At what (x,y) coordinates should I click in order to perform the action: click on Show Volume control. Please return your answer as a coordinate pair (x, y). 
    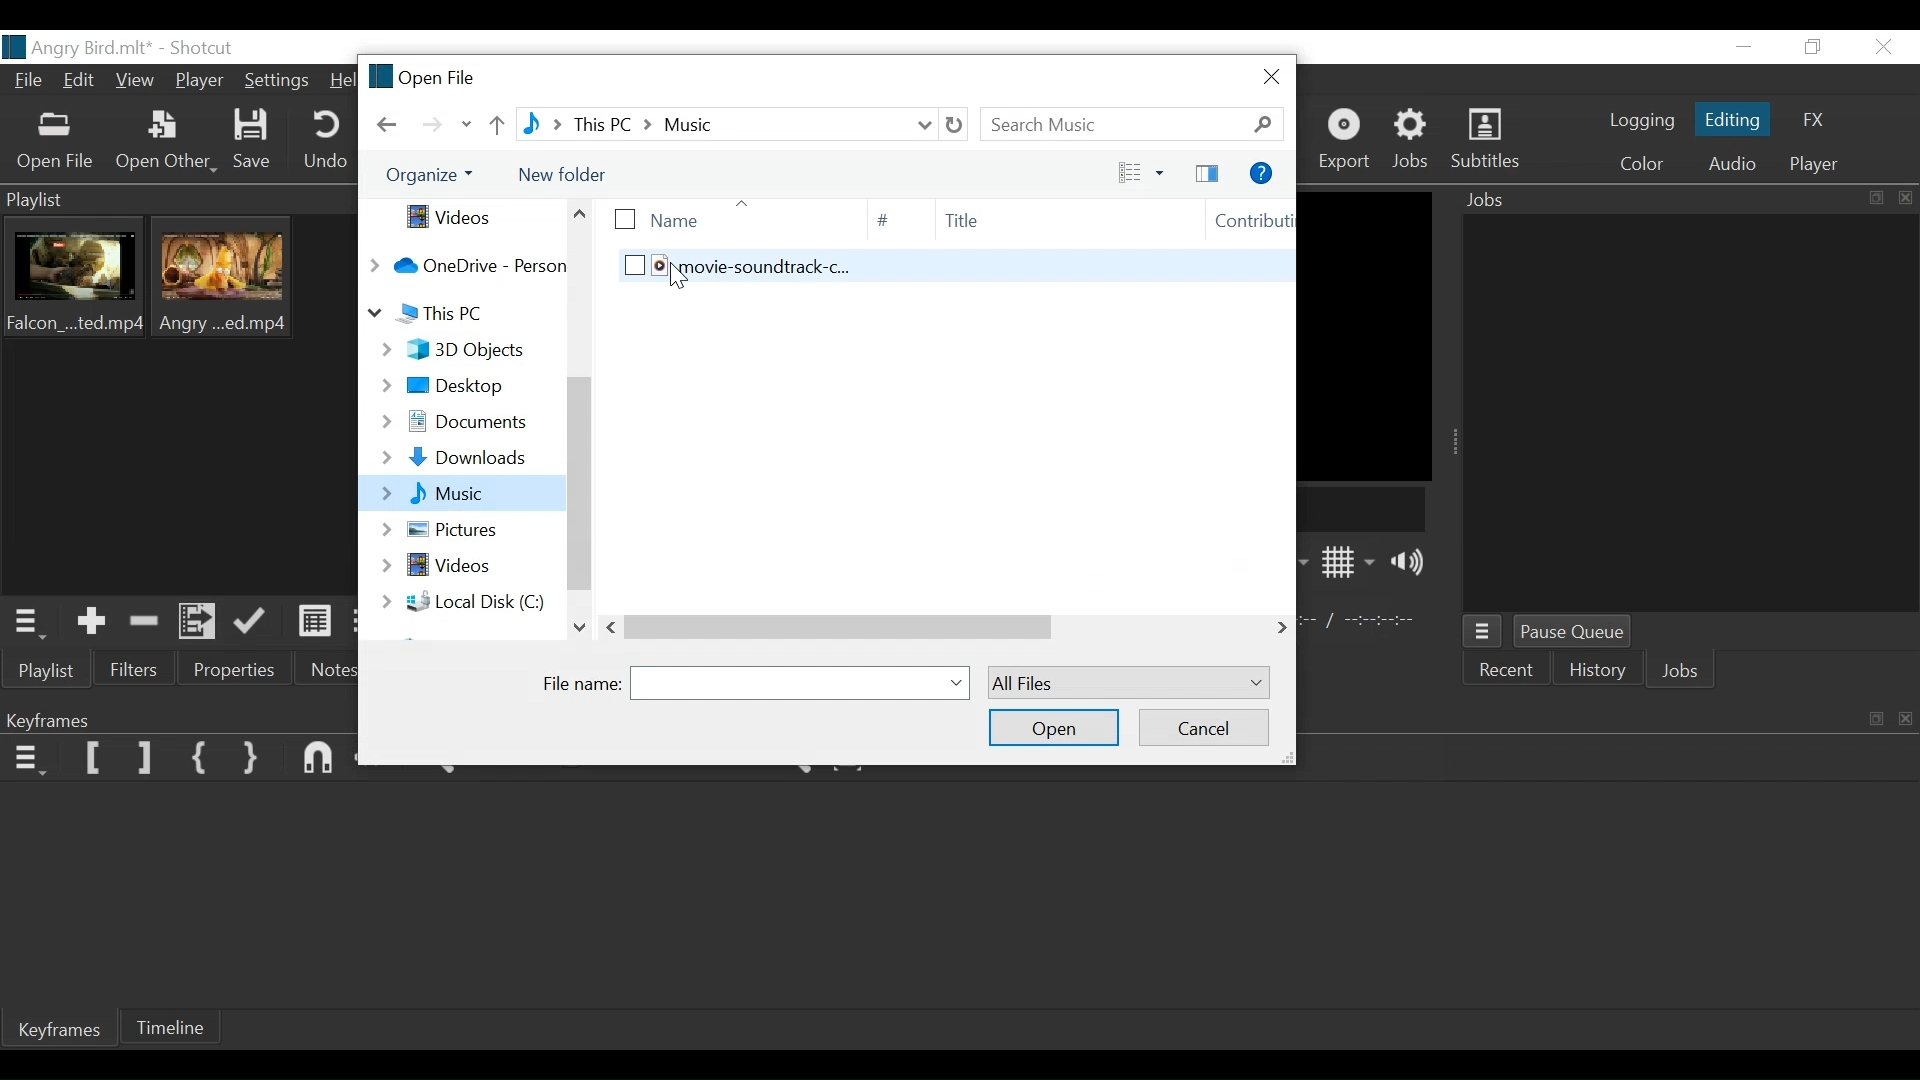
    Looking at the image, I should click on (1413, 564).